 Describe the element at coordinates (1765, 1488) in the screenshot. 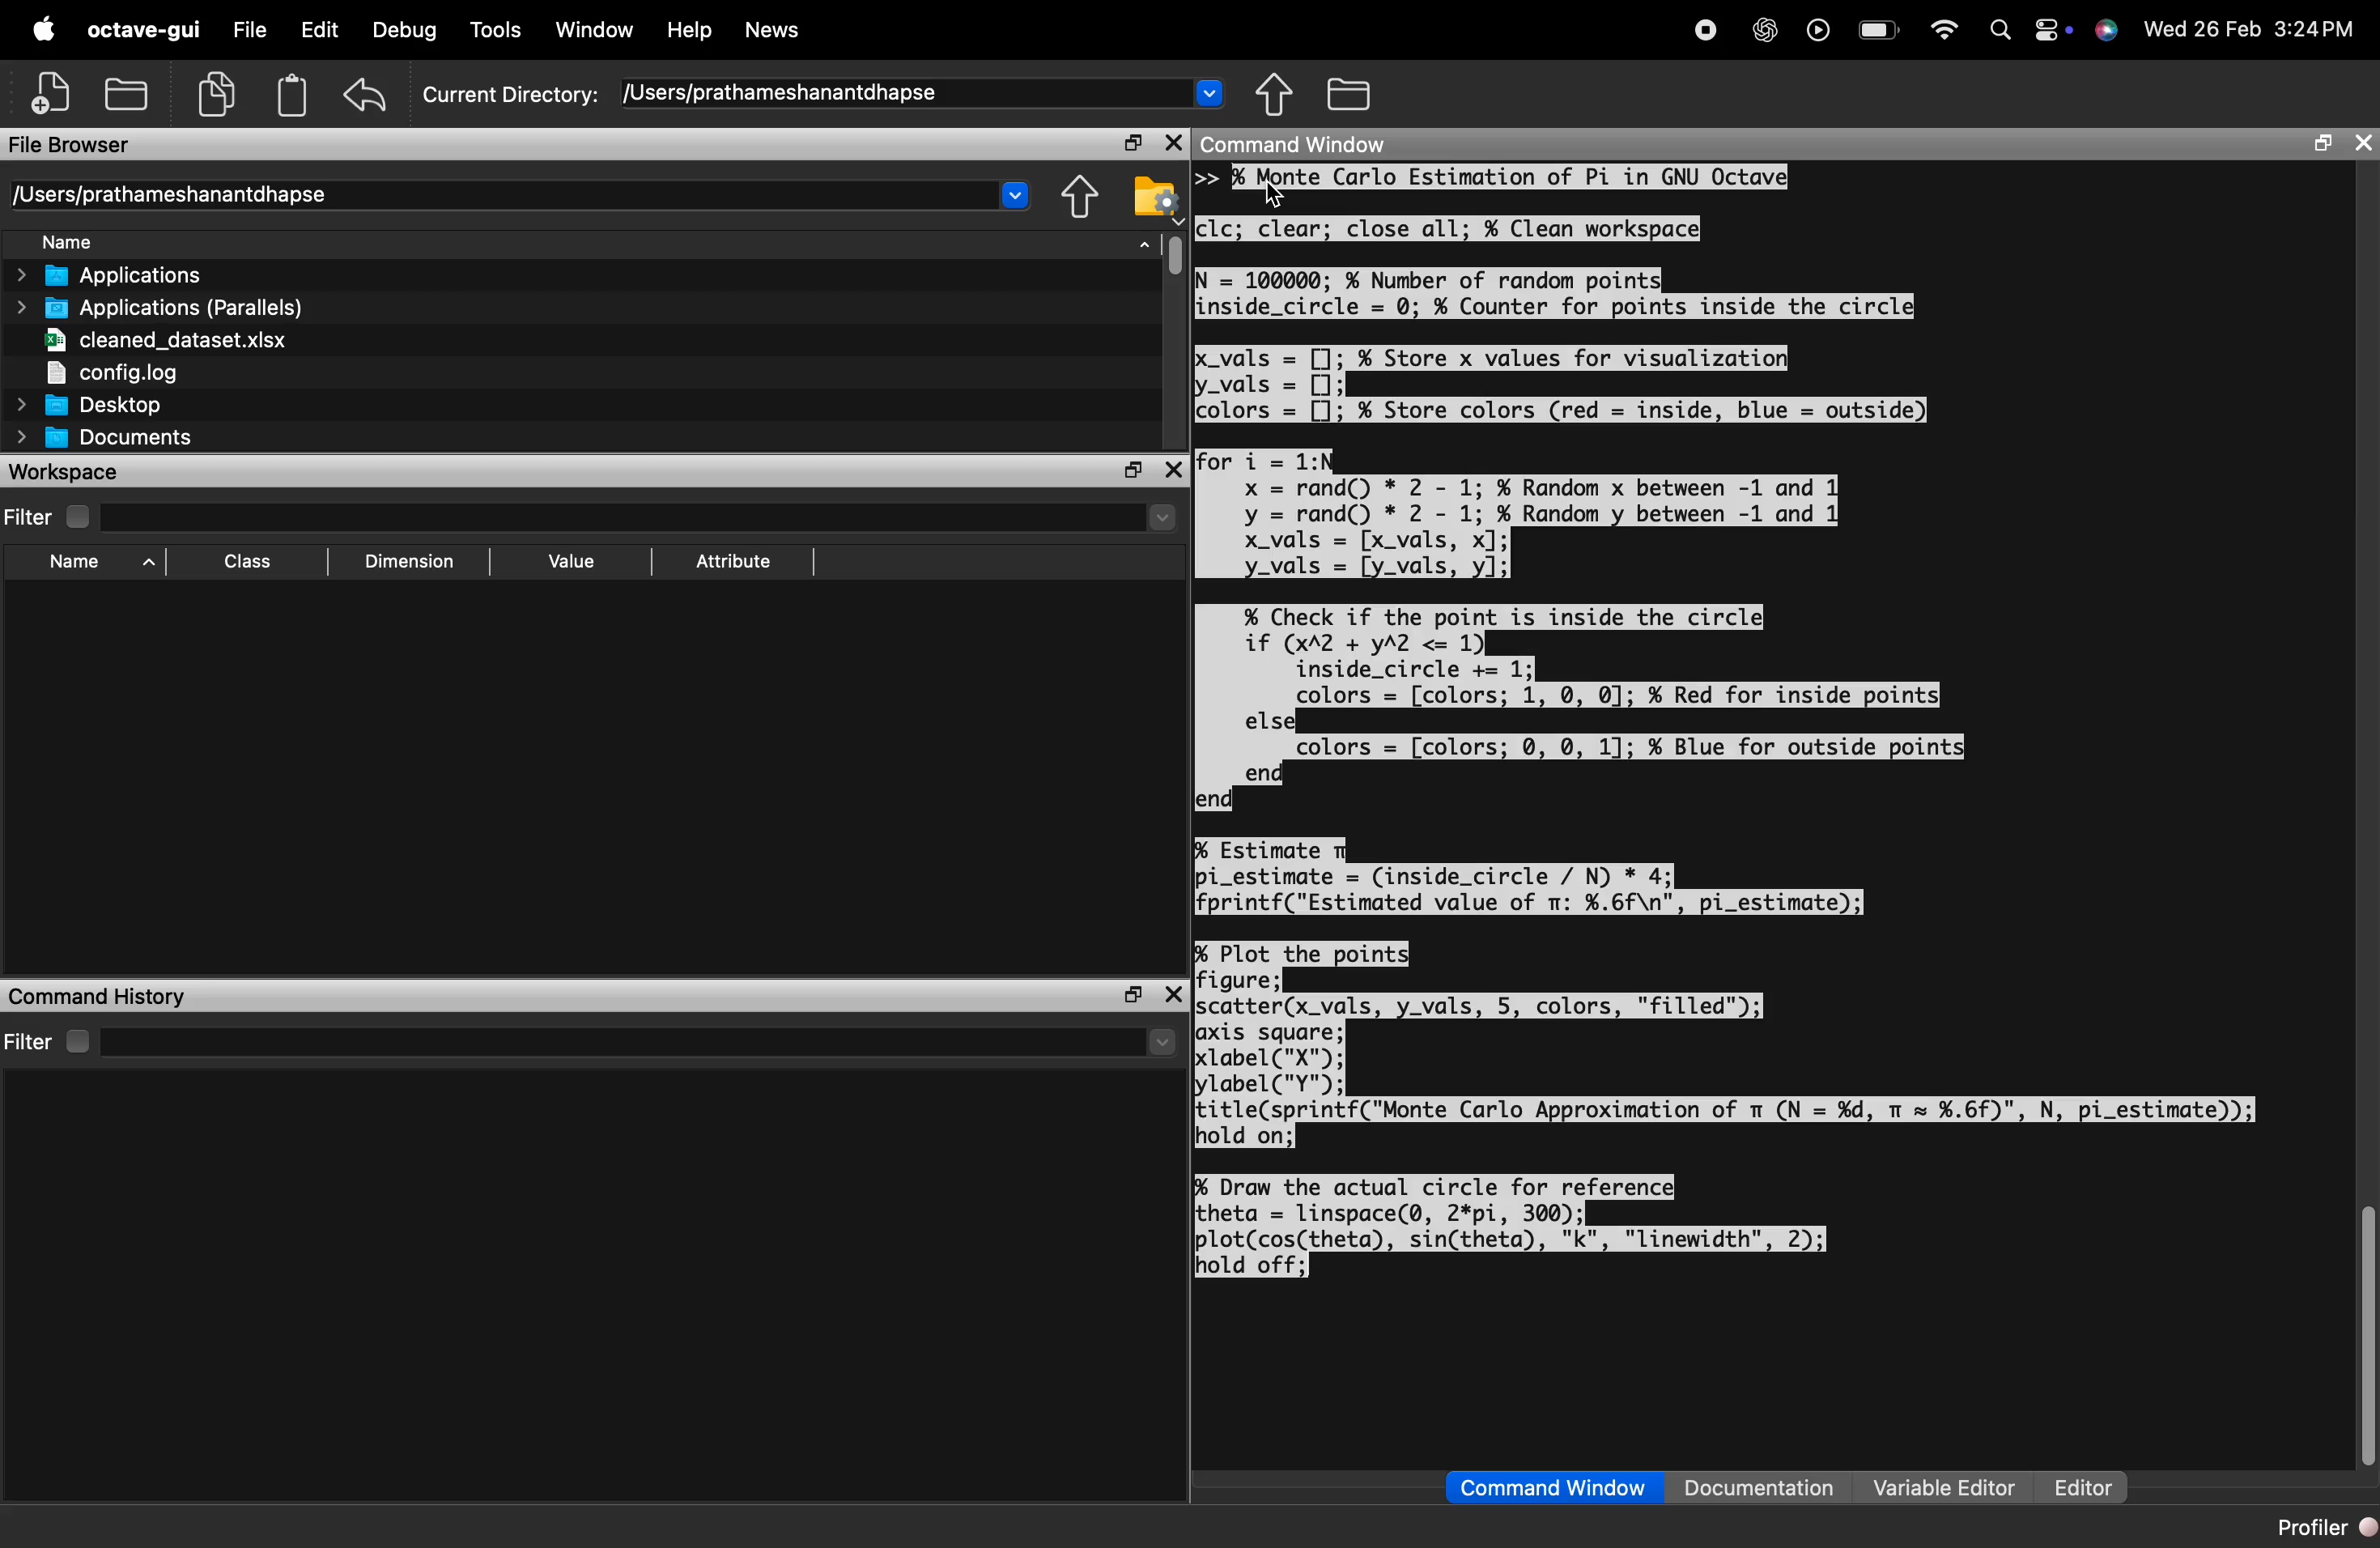

I see `Documentation` at that location.